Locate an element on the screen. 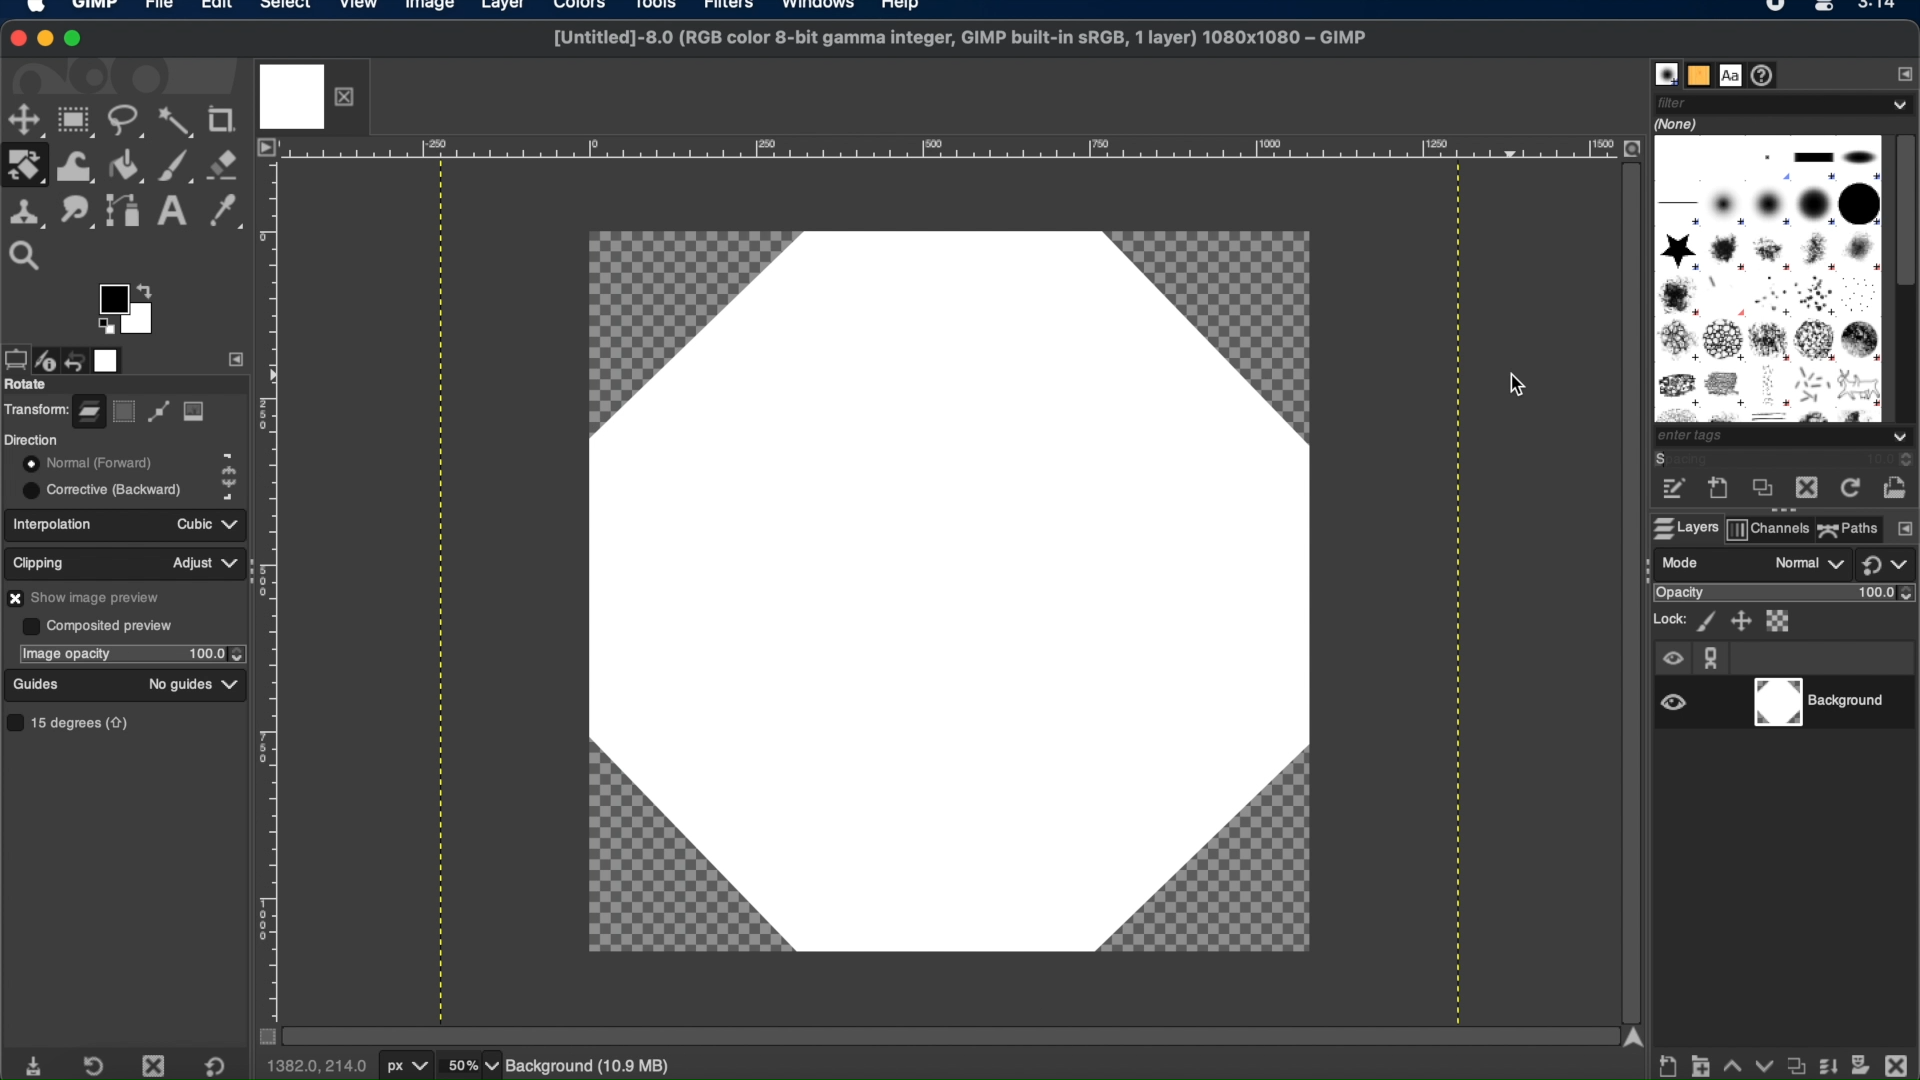 The image size is (1920, 1080). save tool preset is located at coordinates (37, 1064).